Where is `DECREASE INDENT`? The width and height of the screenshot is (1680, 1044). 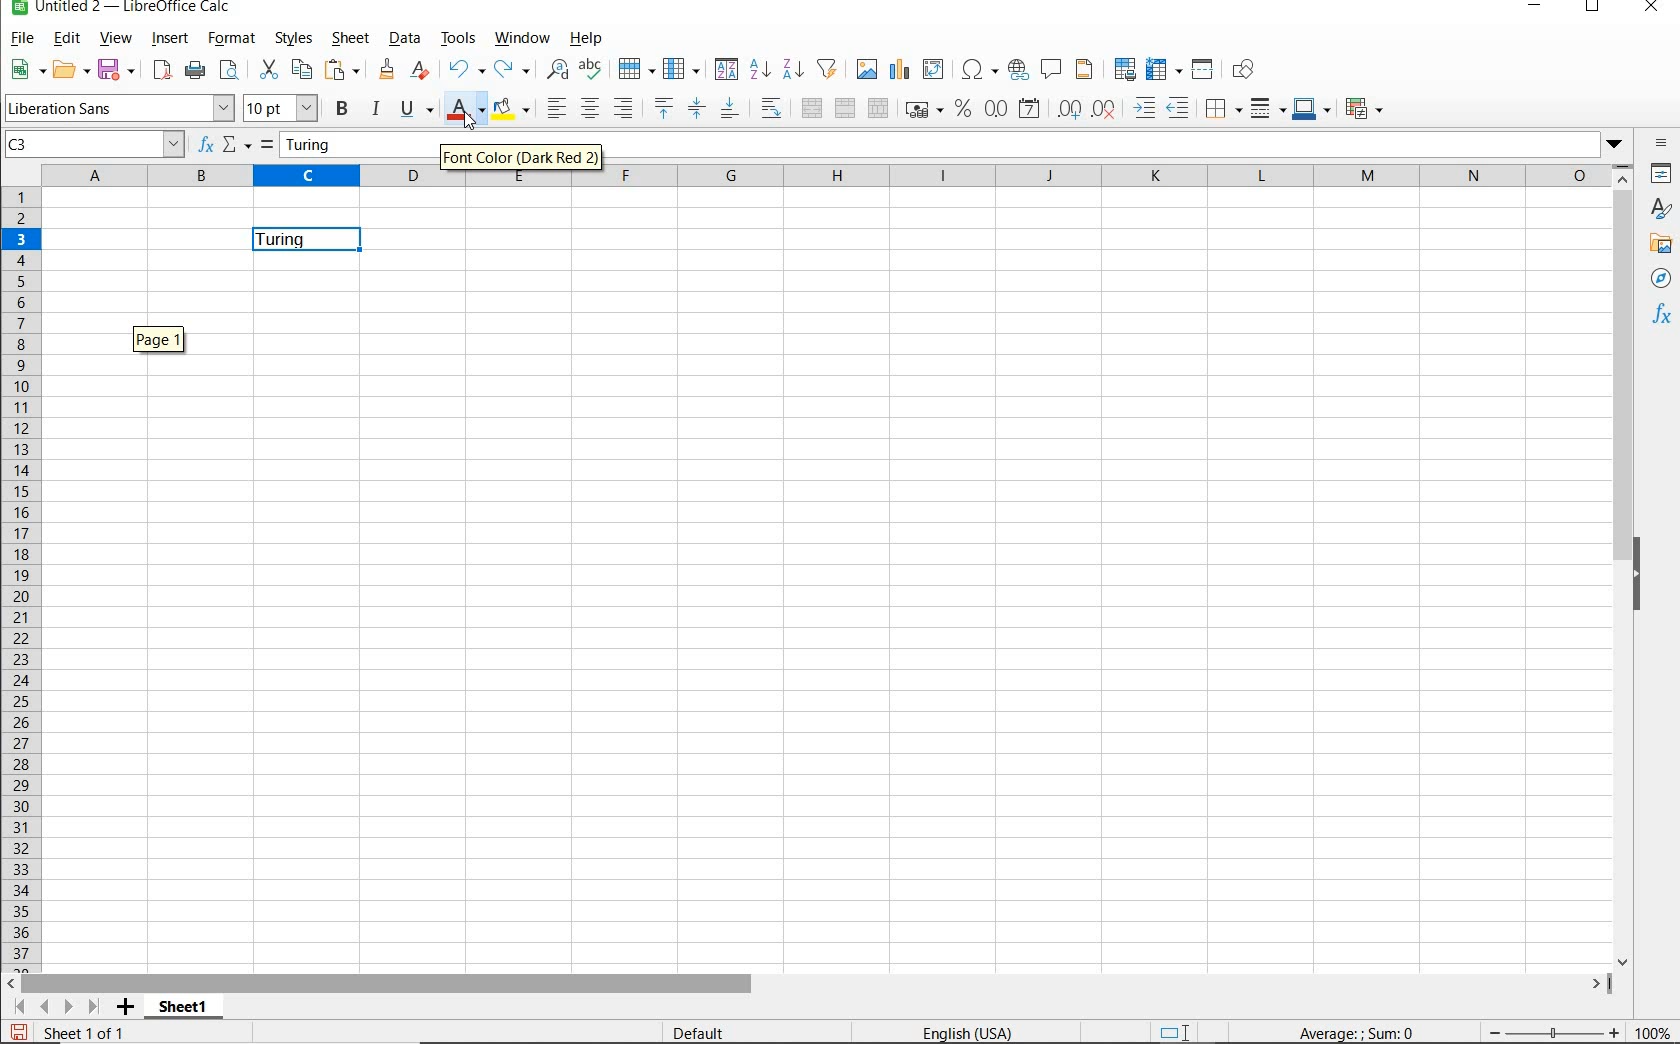 DECREASE INDENT is located at coordinates (1179, 105).